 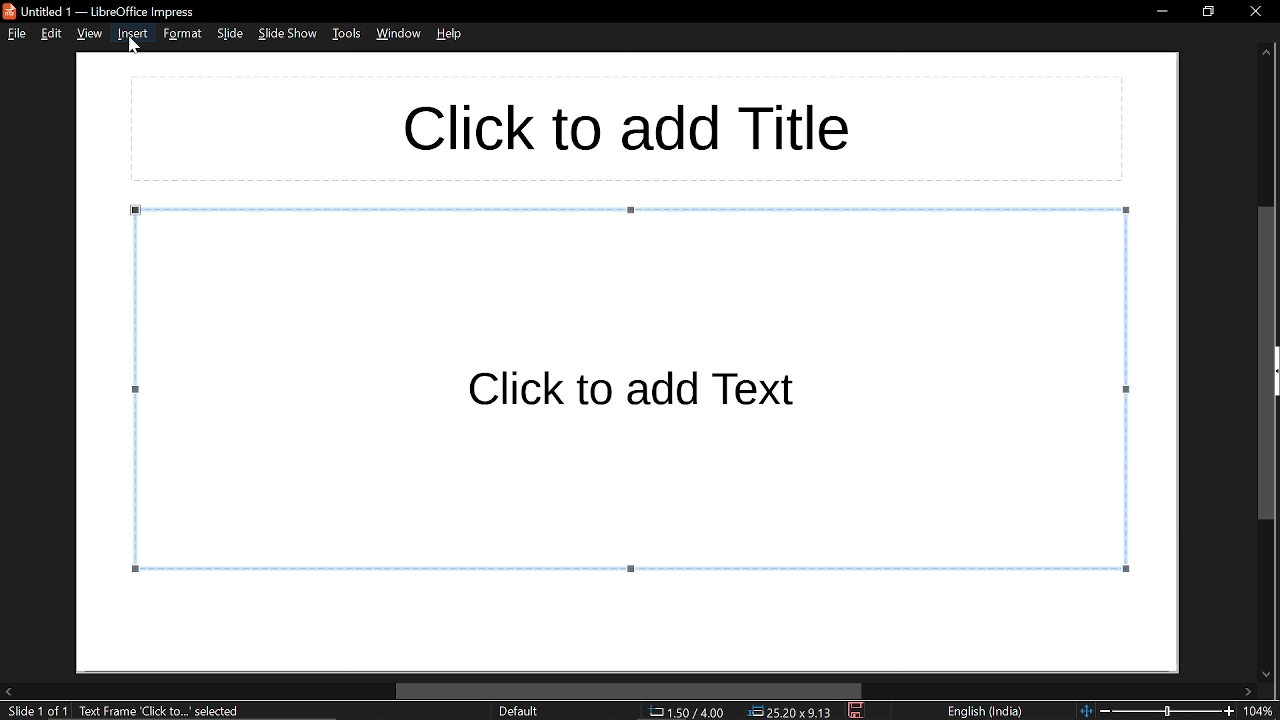 What do you see at coordinates (401, 33) in the screenshot?
I see `window` at bounding box center [401, 33].